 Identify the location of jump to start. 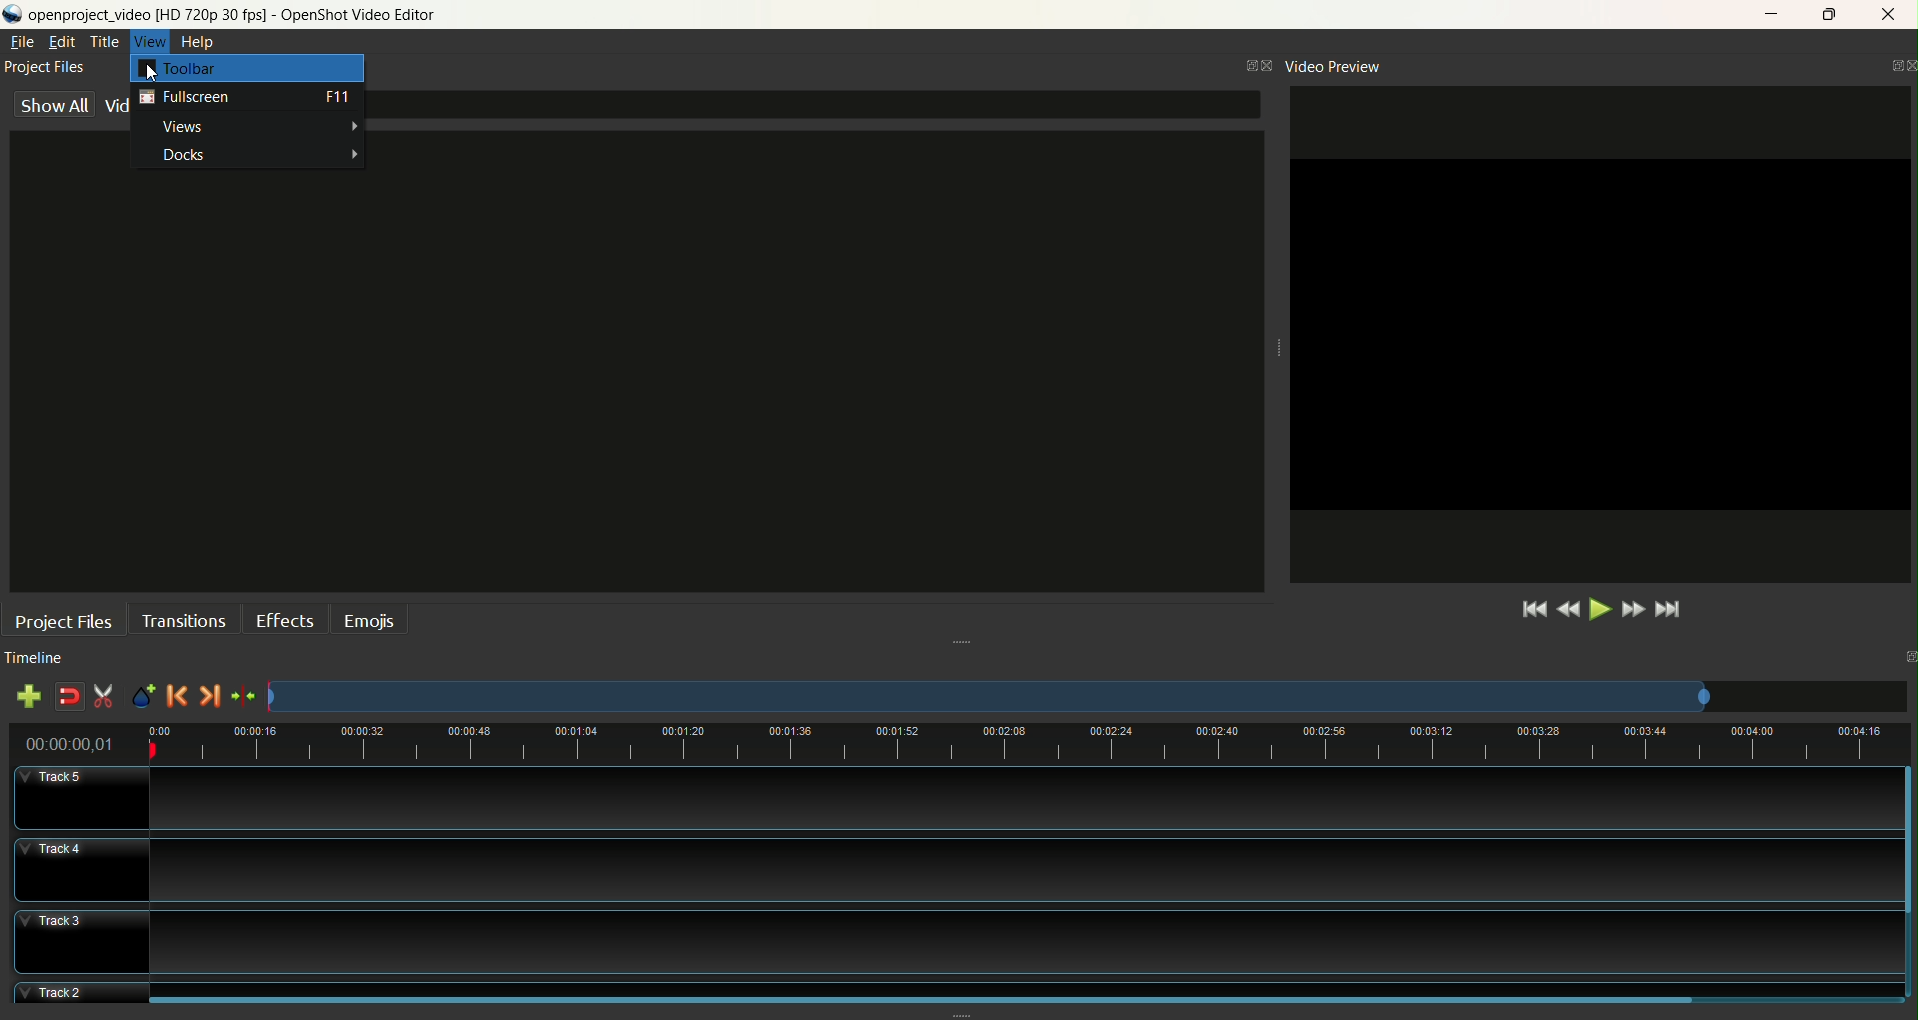
(1528, 611).